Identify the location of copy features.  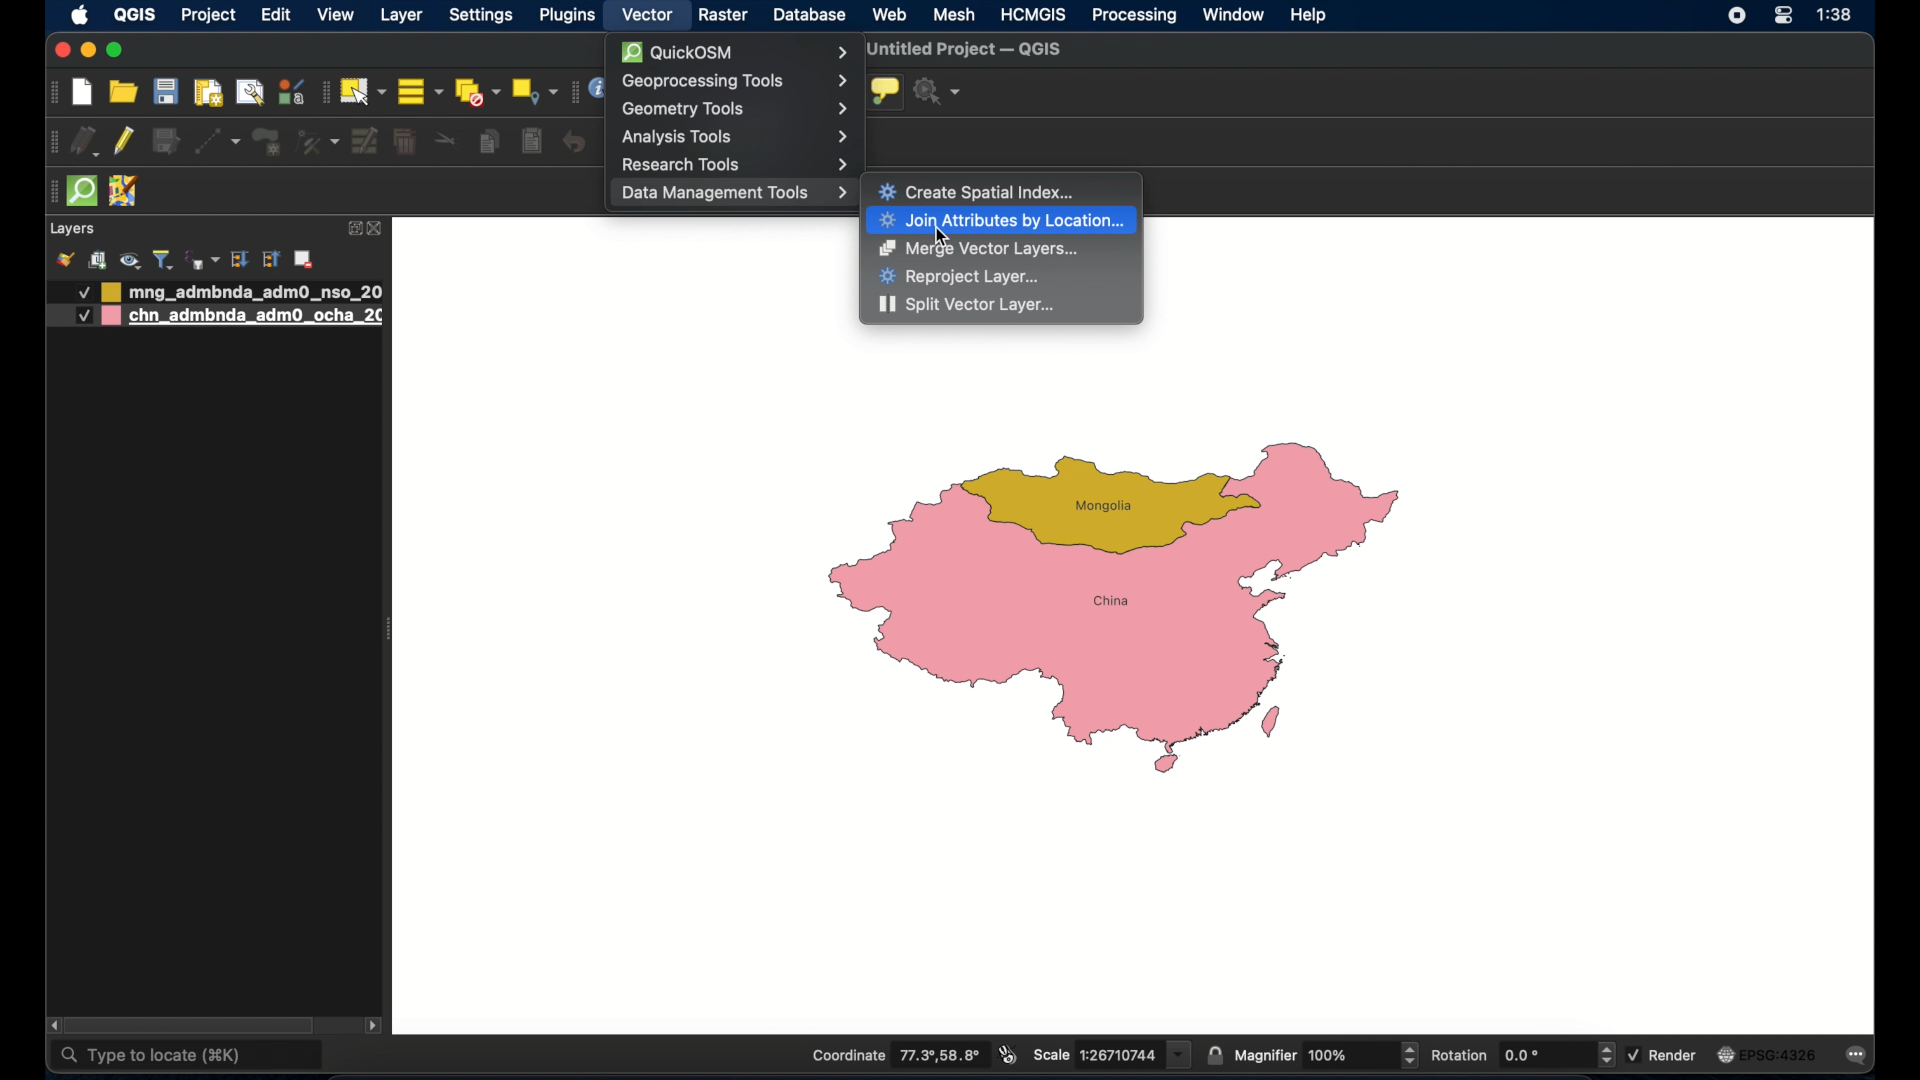
(491, 145).